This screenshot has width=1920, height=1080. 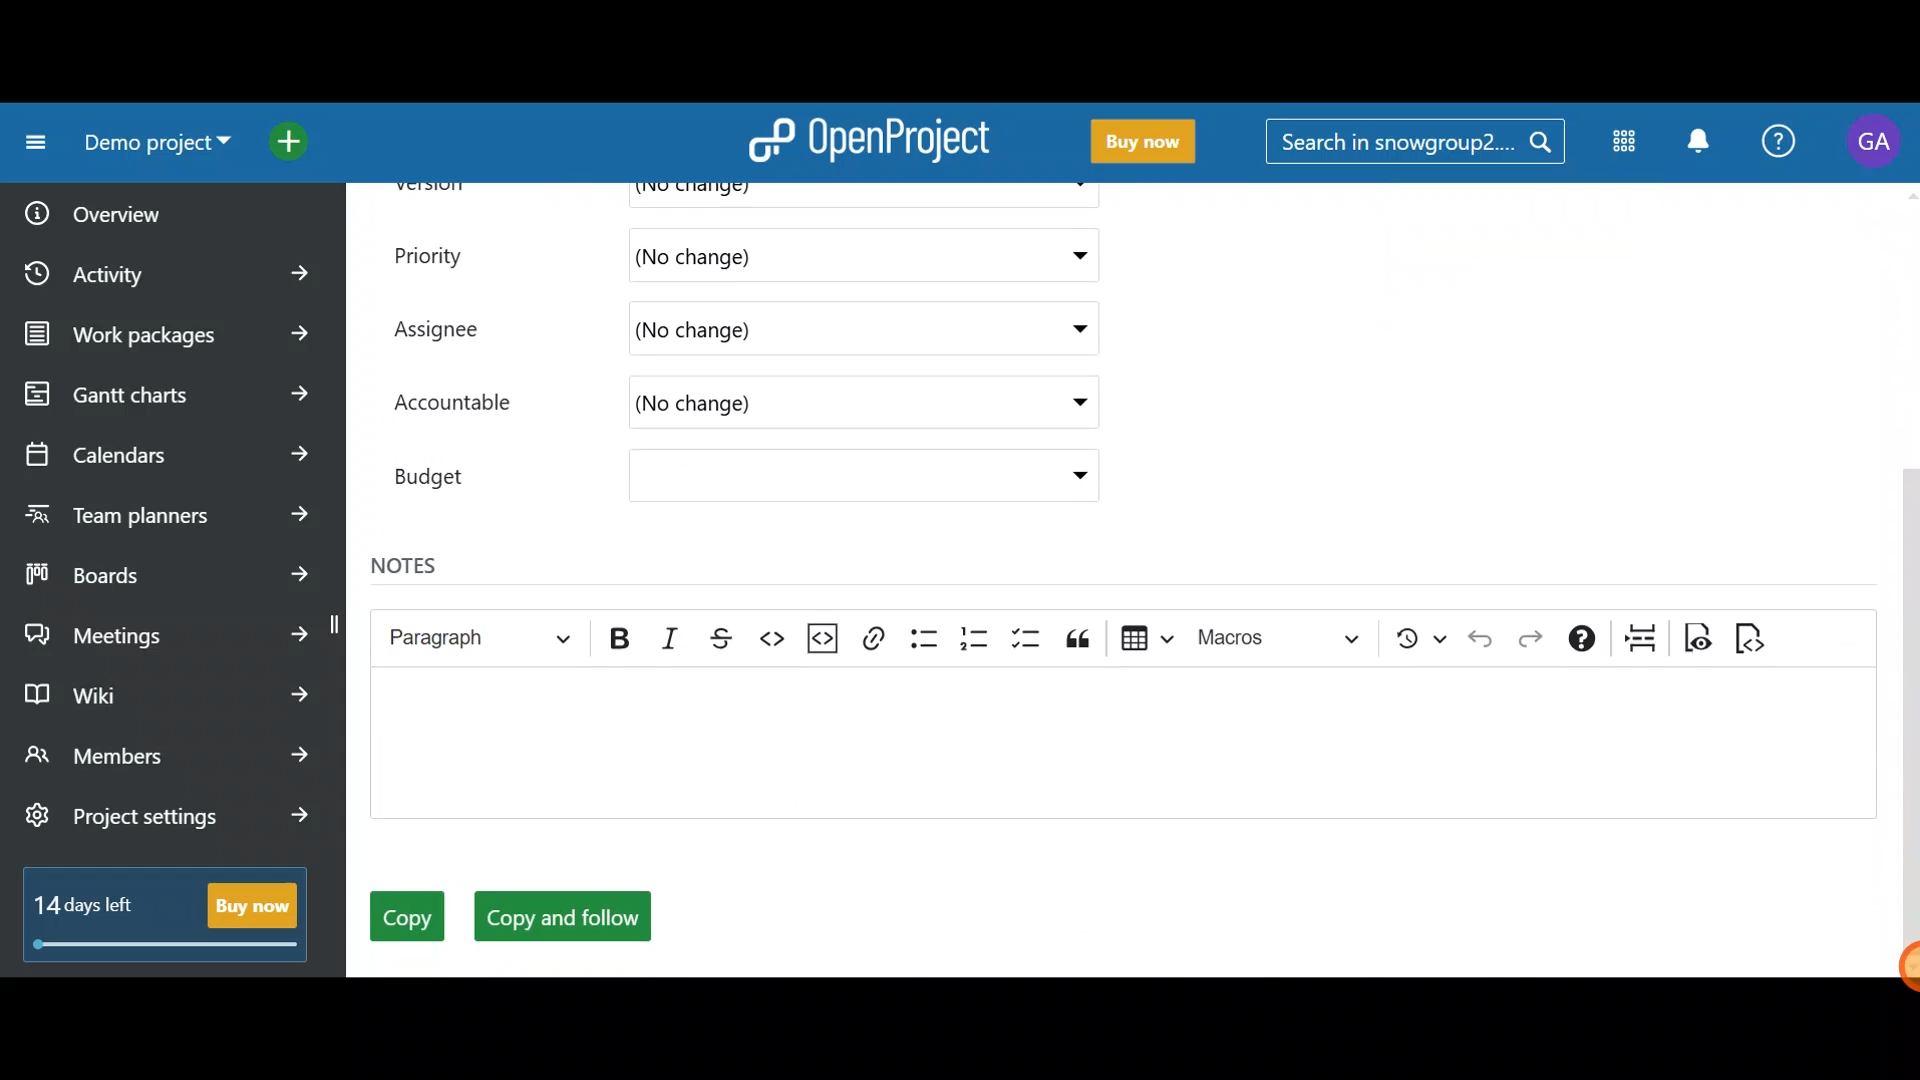 I want to click on Numbered list, so click(x=980, y=637).